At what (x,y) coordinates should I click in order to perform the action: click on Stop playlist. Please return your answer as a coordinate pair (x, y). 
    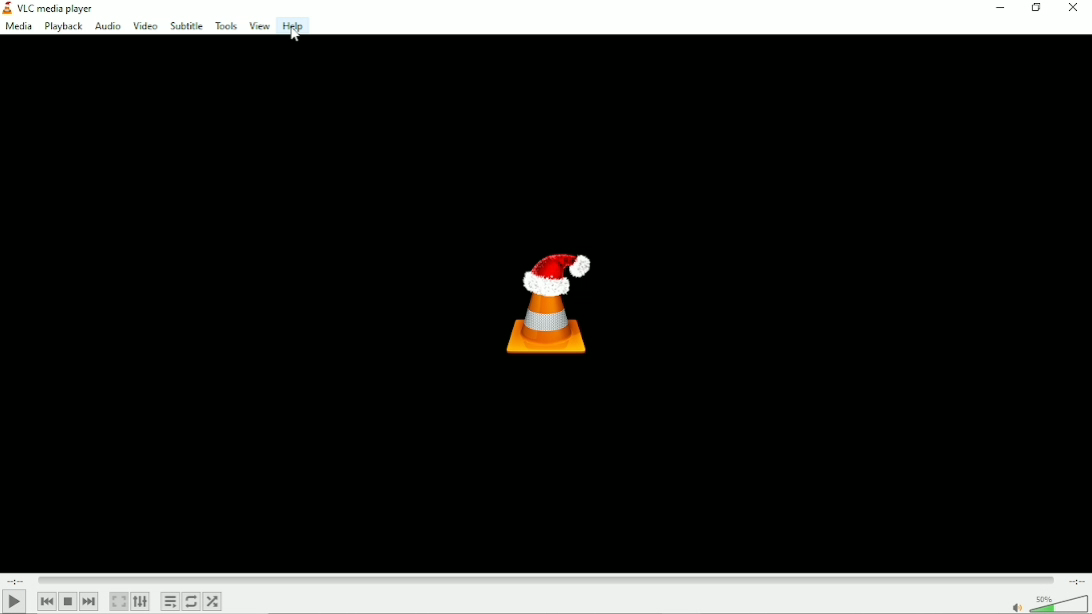
    Looking at the image, I should click on (68, 602).